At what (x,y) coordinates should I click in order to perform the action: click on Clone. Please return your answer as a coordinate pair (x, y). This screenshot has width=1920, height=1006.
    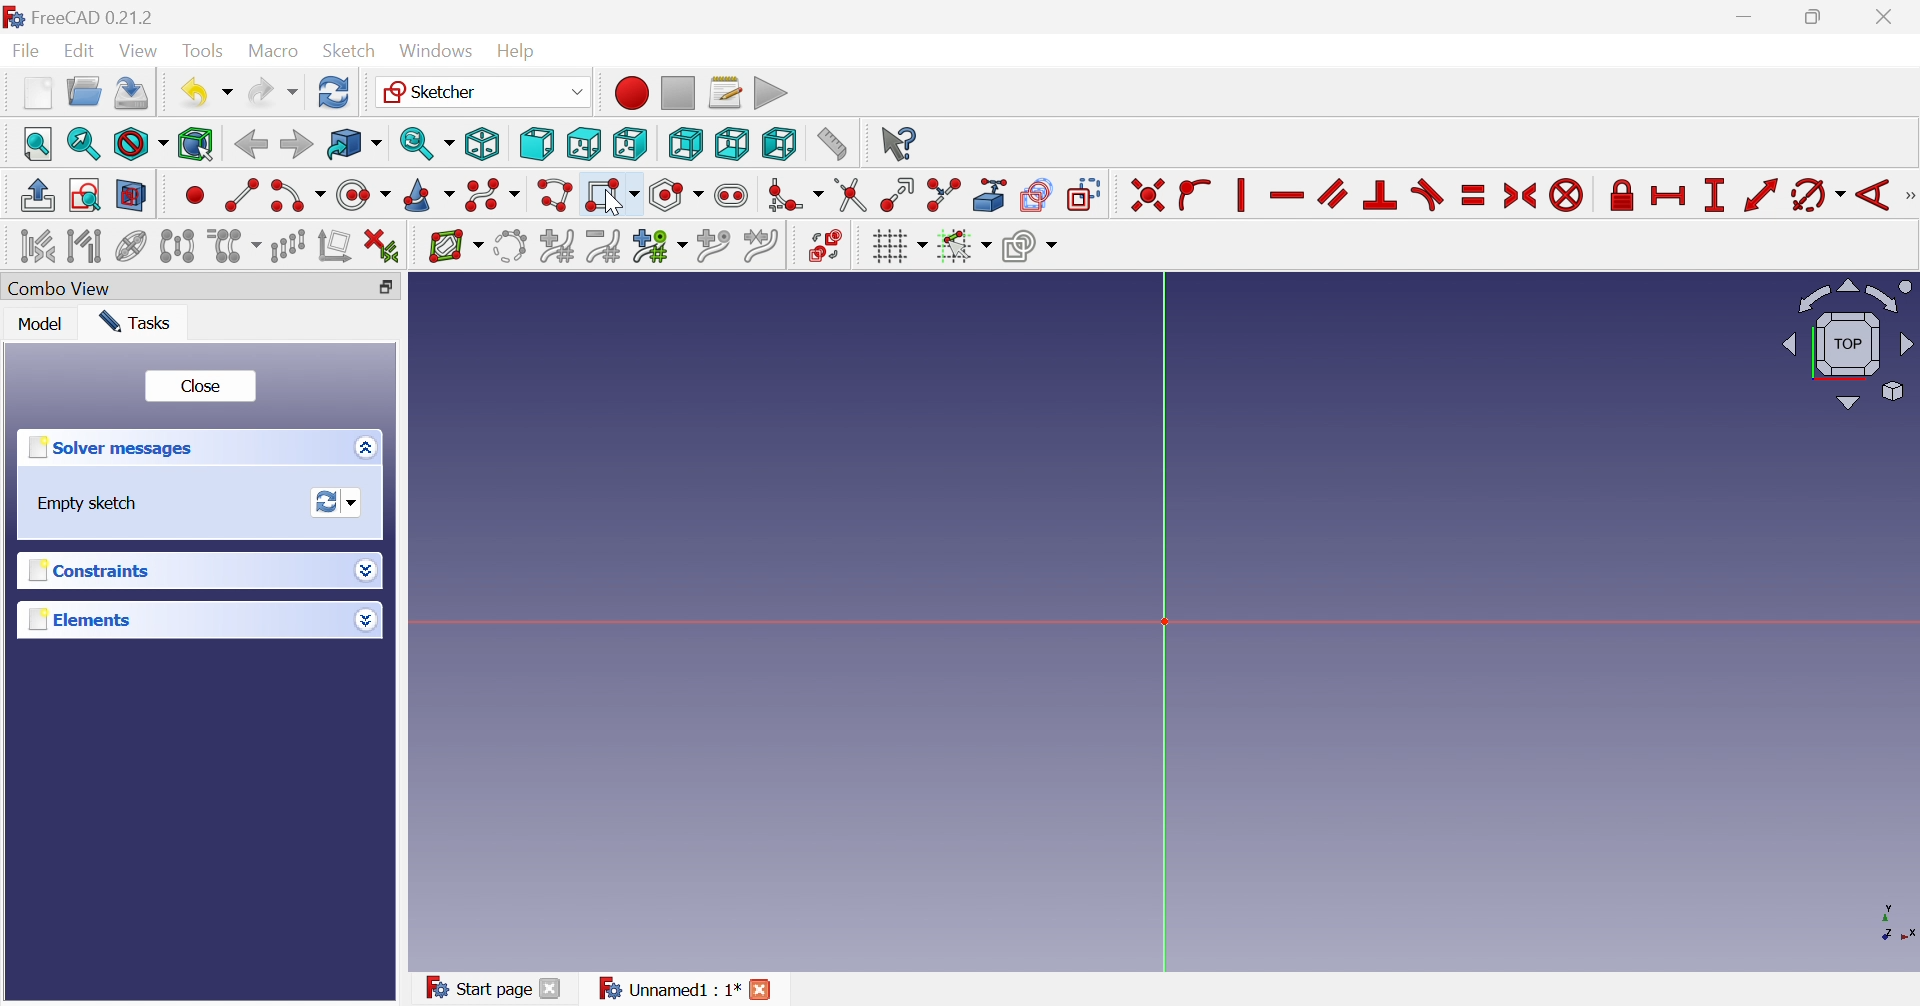
    Looking at the image, I should click on (234, 246).